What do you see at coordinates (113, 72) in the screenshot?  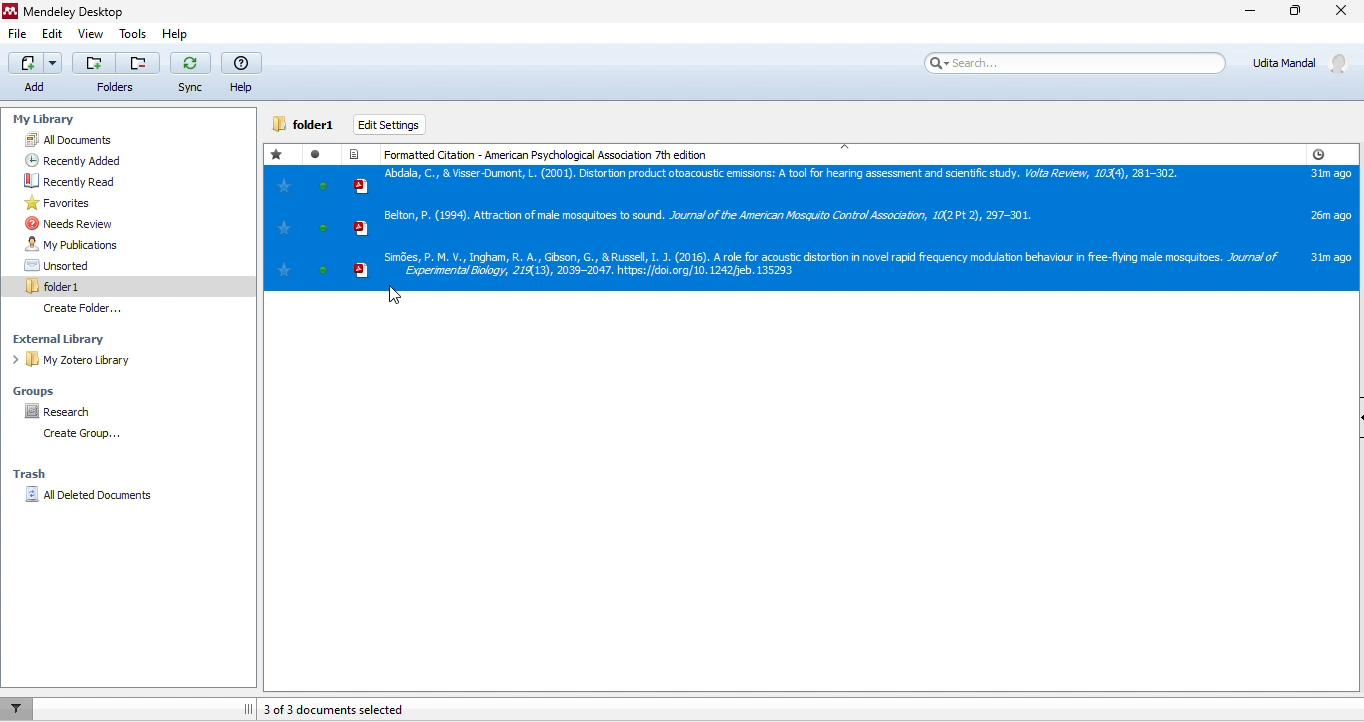 I see `folders` at bounding box center [113, 72].